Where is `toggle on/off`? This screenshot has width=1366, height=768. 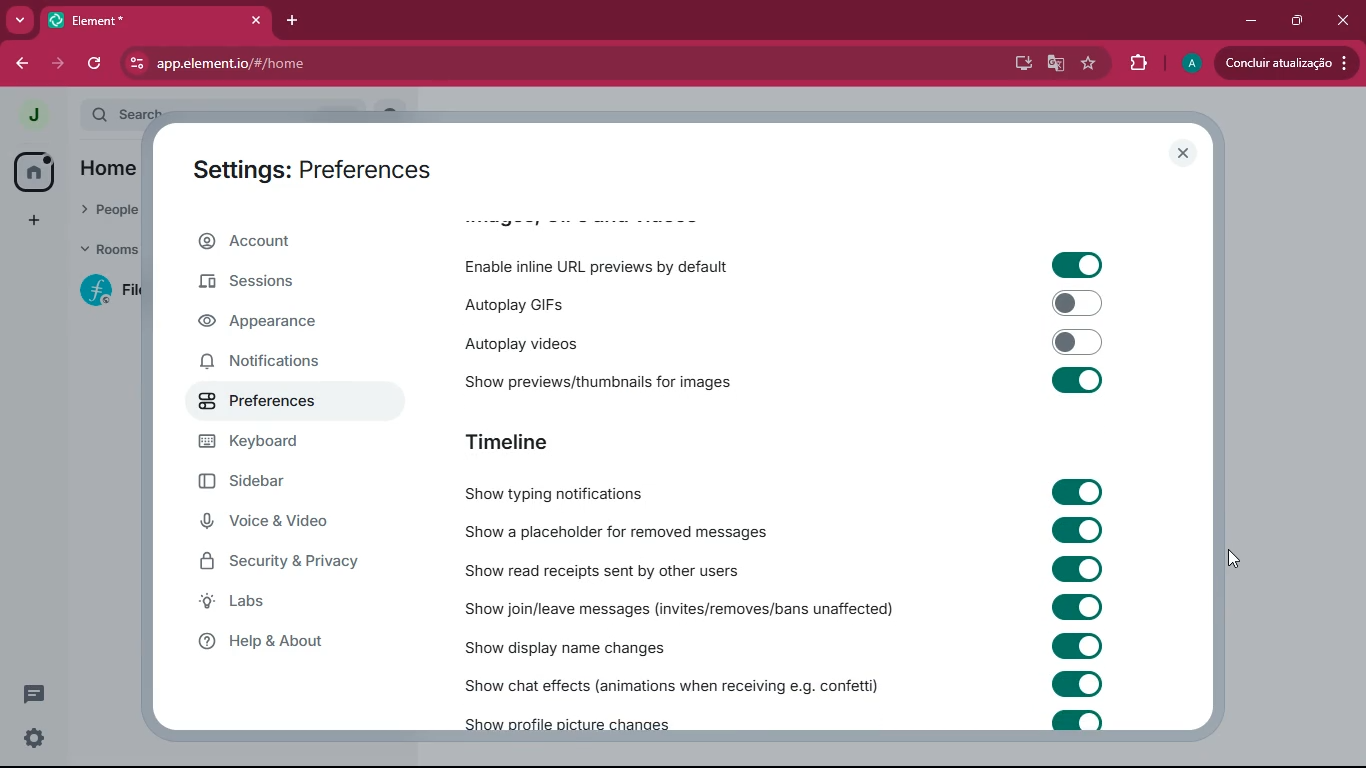 toggle on/off is located at coordinates (1078, 647).